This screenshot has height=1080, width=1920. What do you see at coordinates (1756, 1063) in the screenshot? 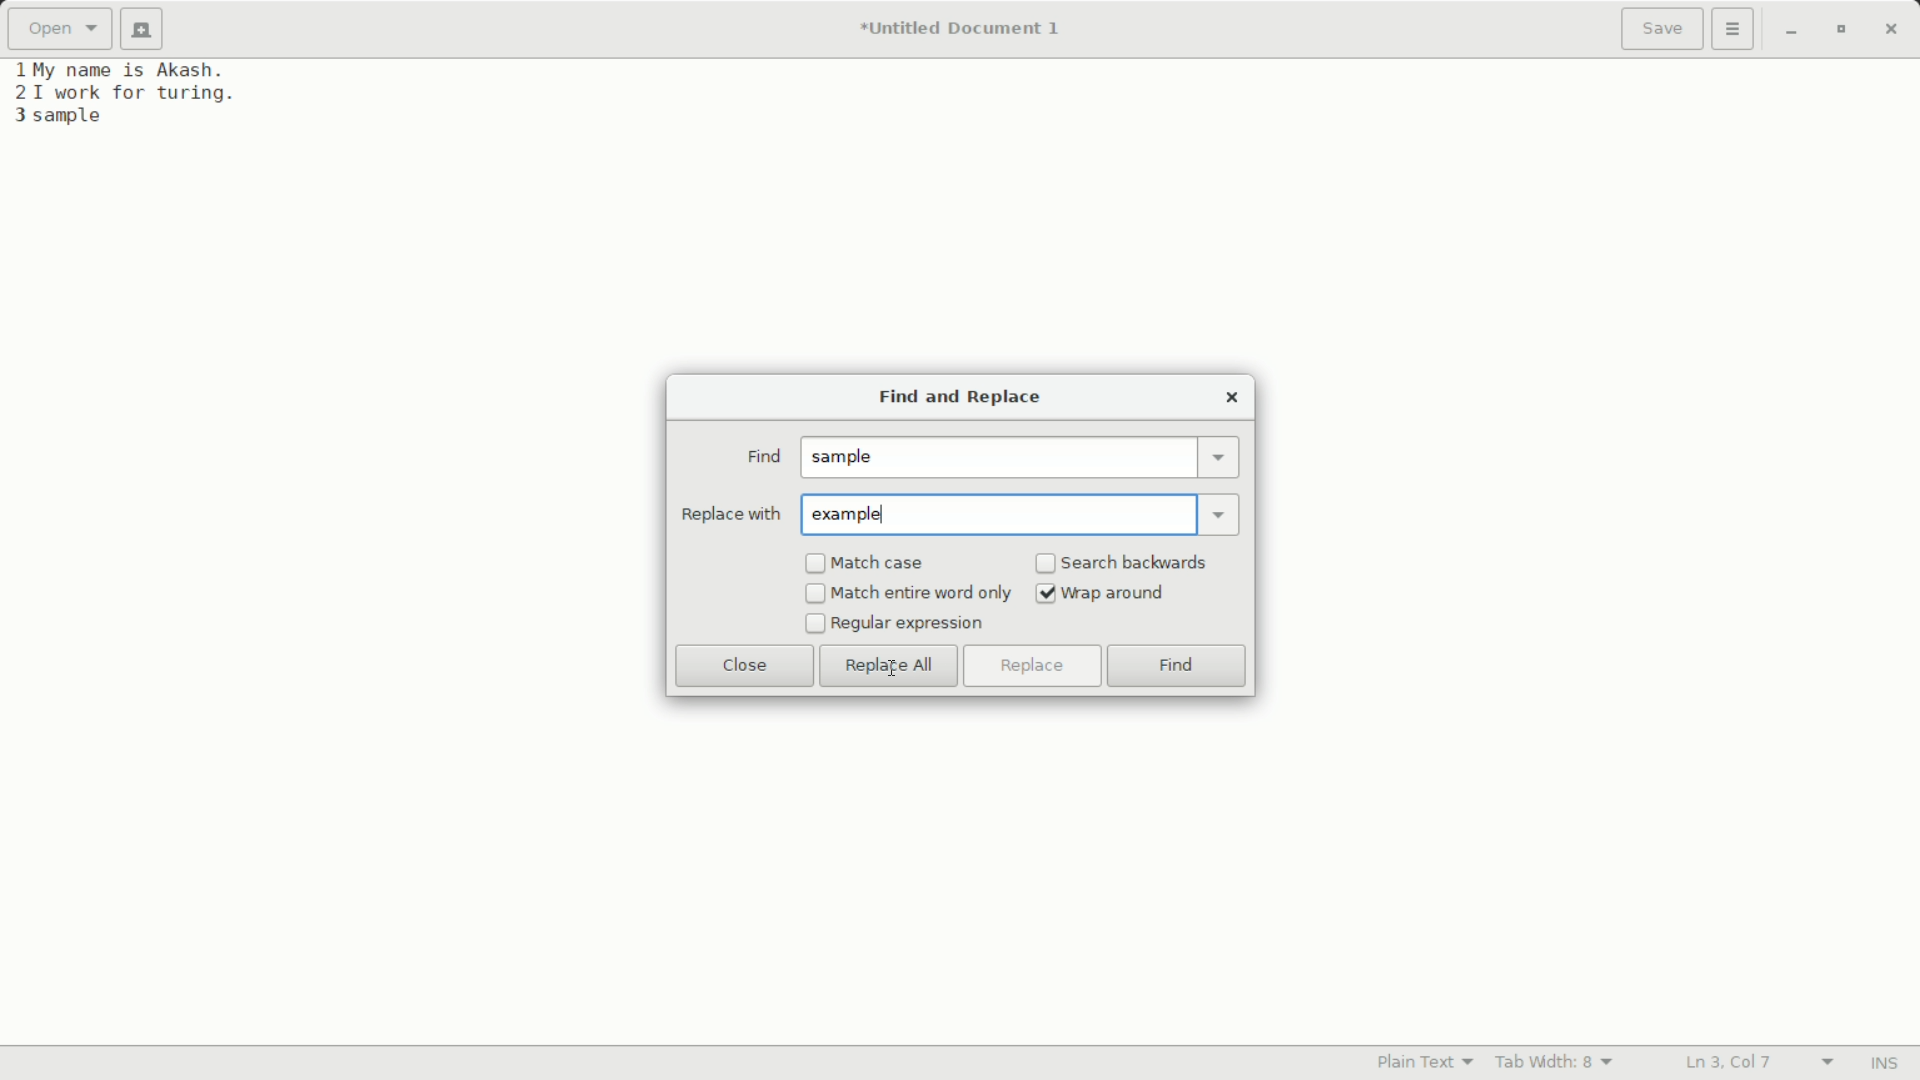
I see `lines and columns` at bounding box center [1756, 1063].